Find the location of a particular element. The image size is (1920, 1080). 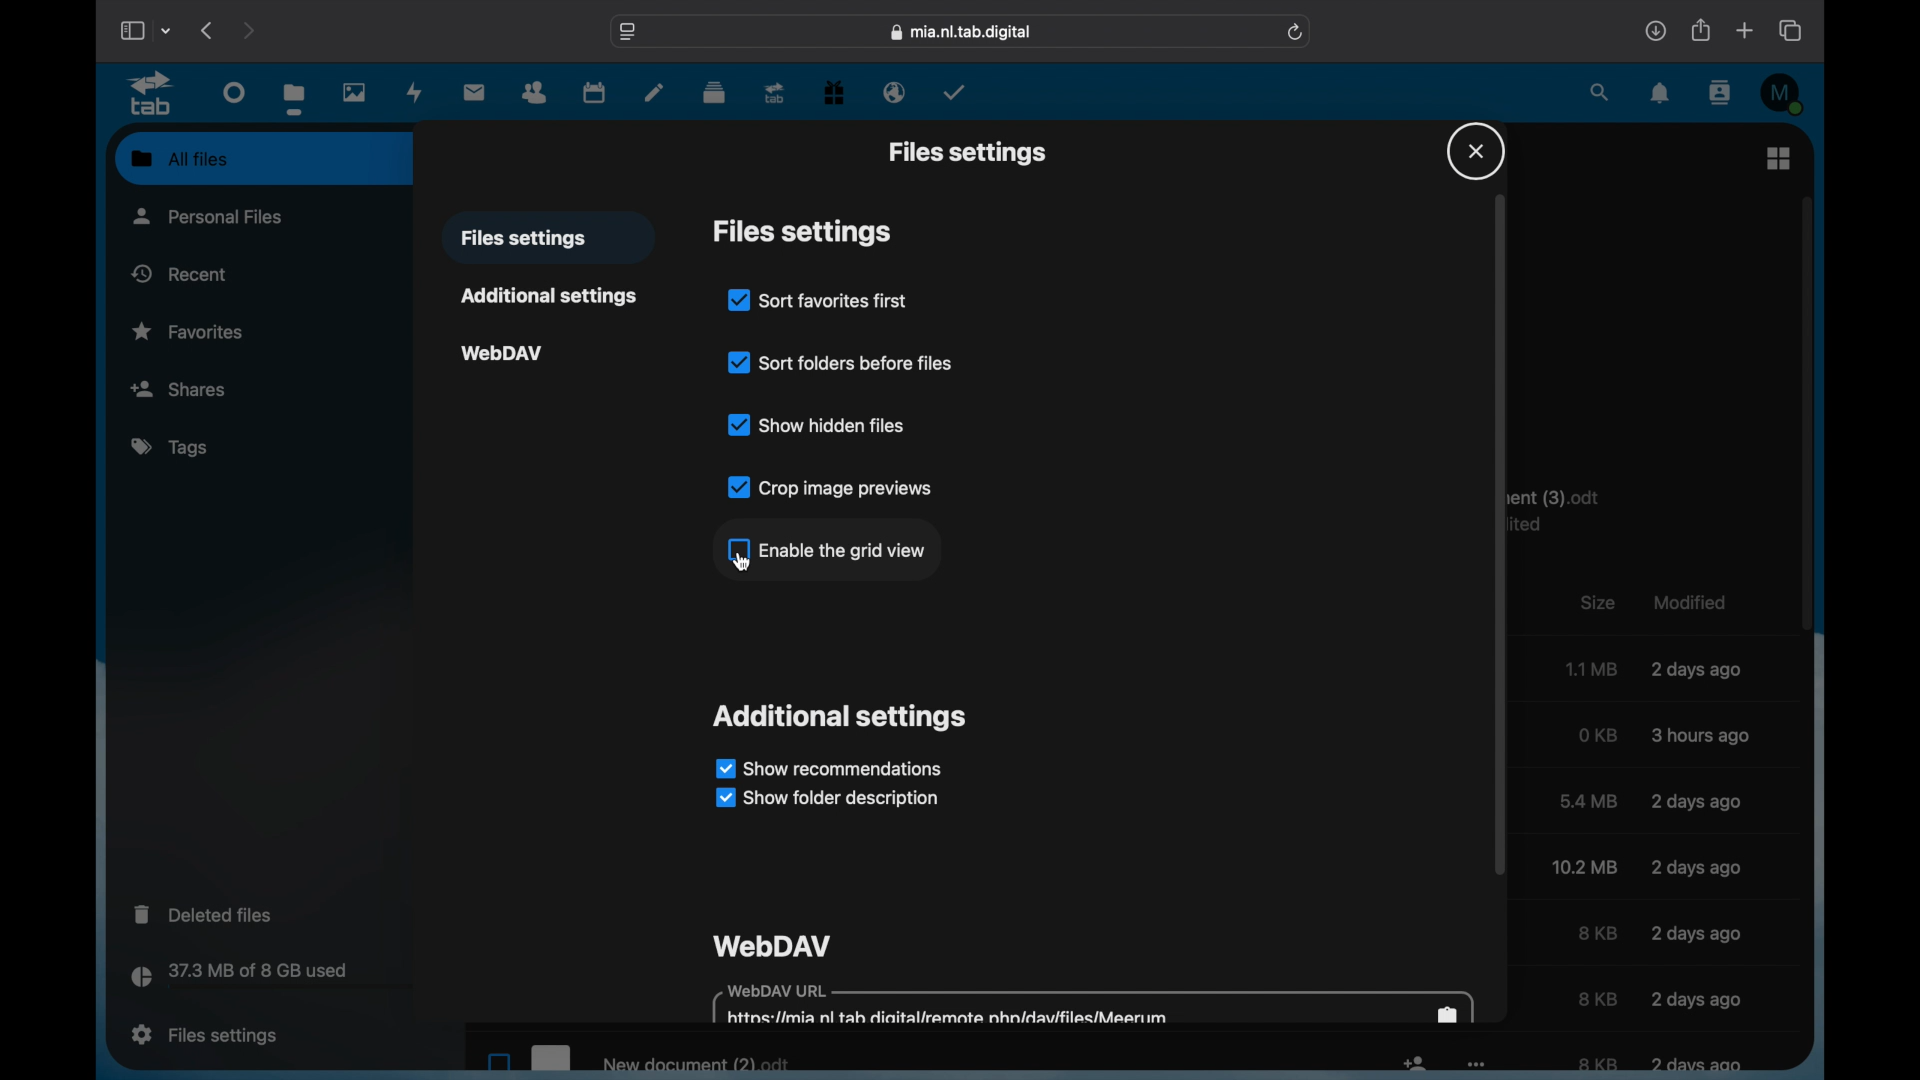

webdav is located at coordinates (502, 351).